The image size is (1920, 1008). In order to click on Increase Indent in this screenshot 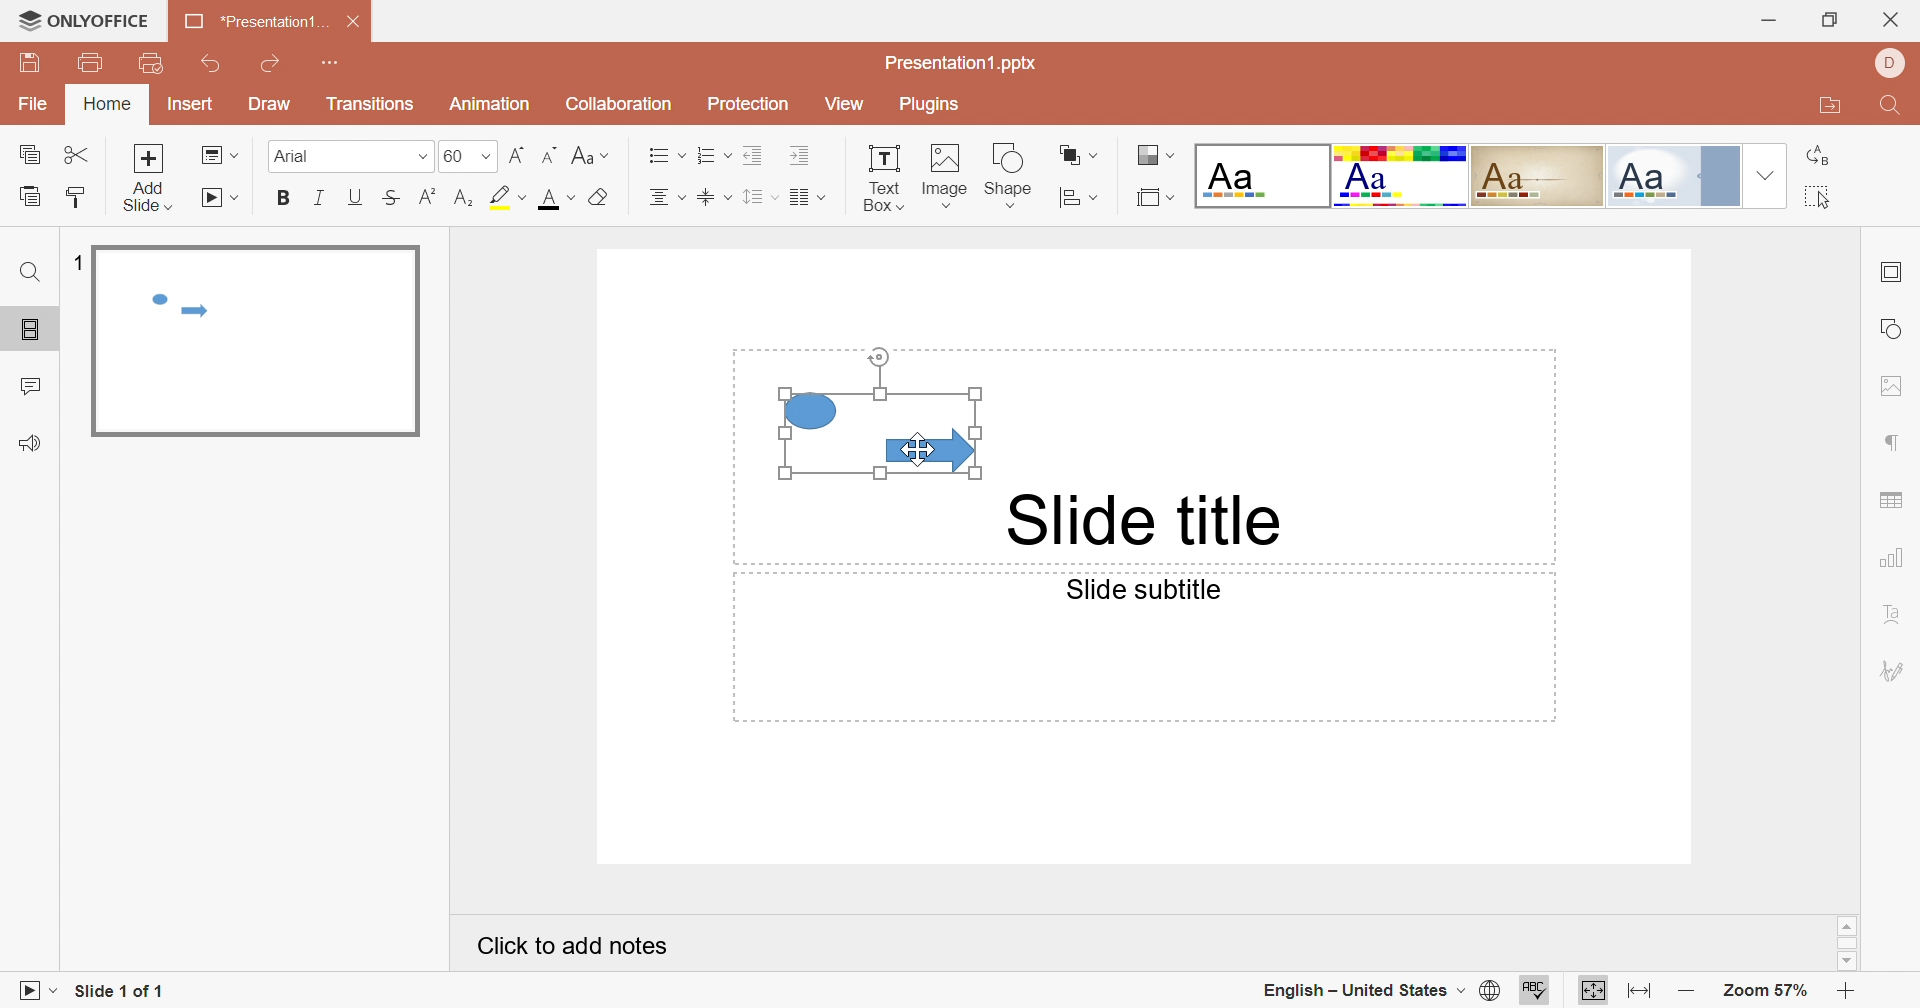, I will do `click(800, 153)`.